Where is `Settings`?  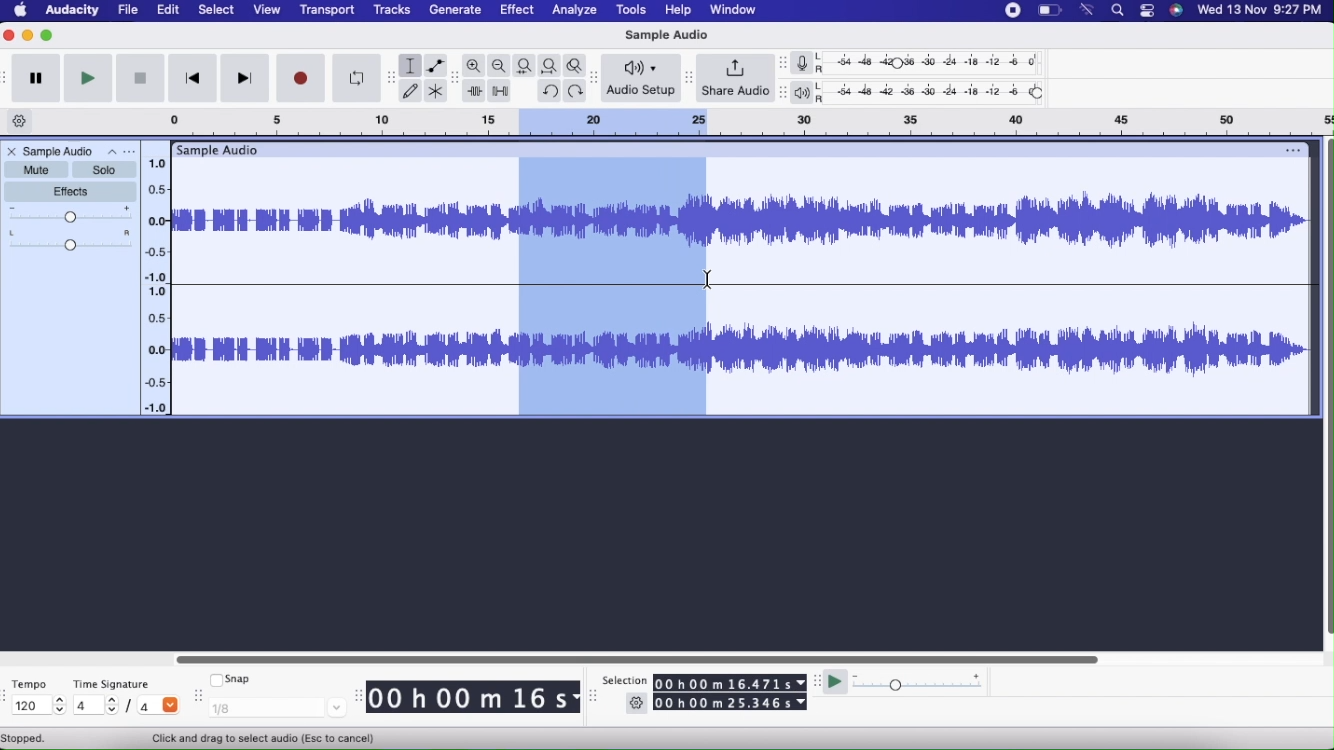
Settings is located at coordinates (637, 705).